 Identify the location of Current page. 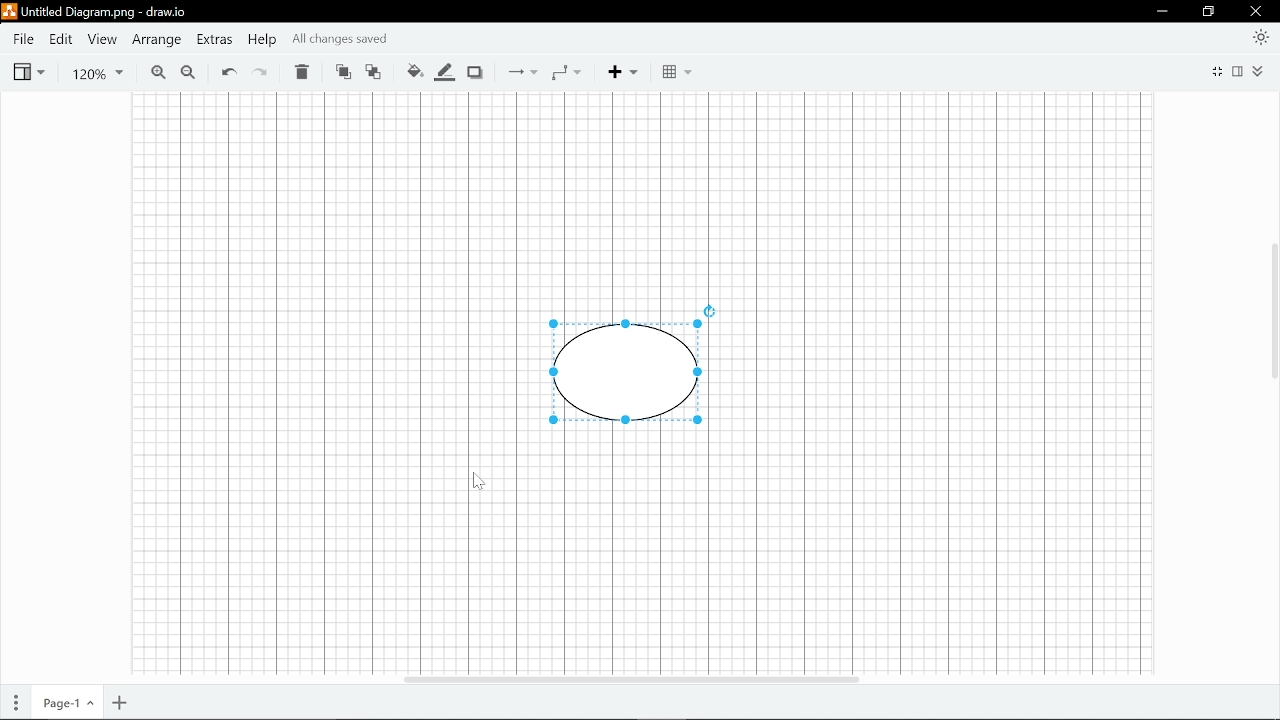
(67, 700).